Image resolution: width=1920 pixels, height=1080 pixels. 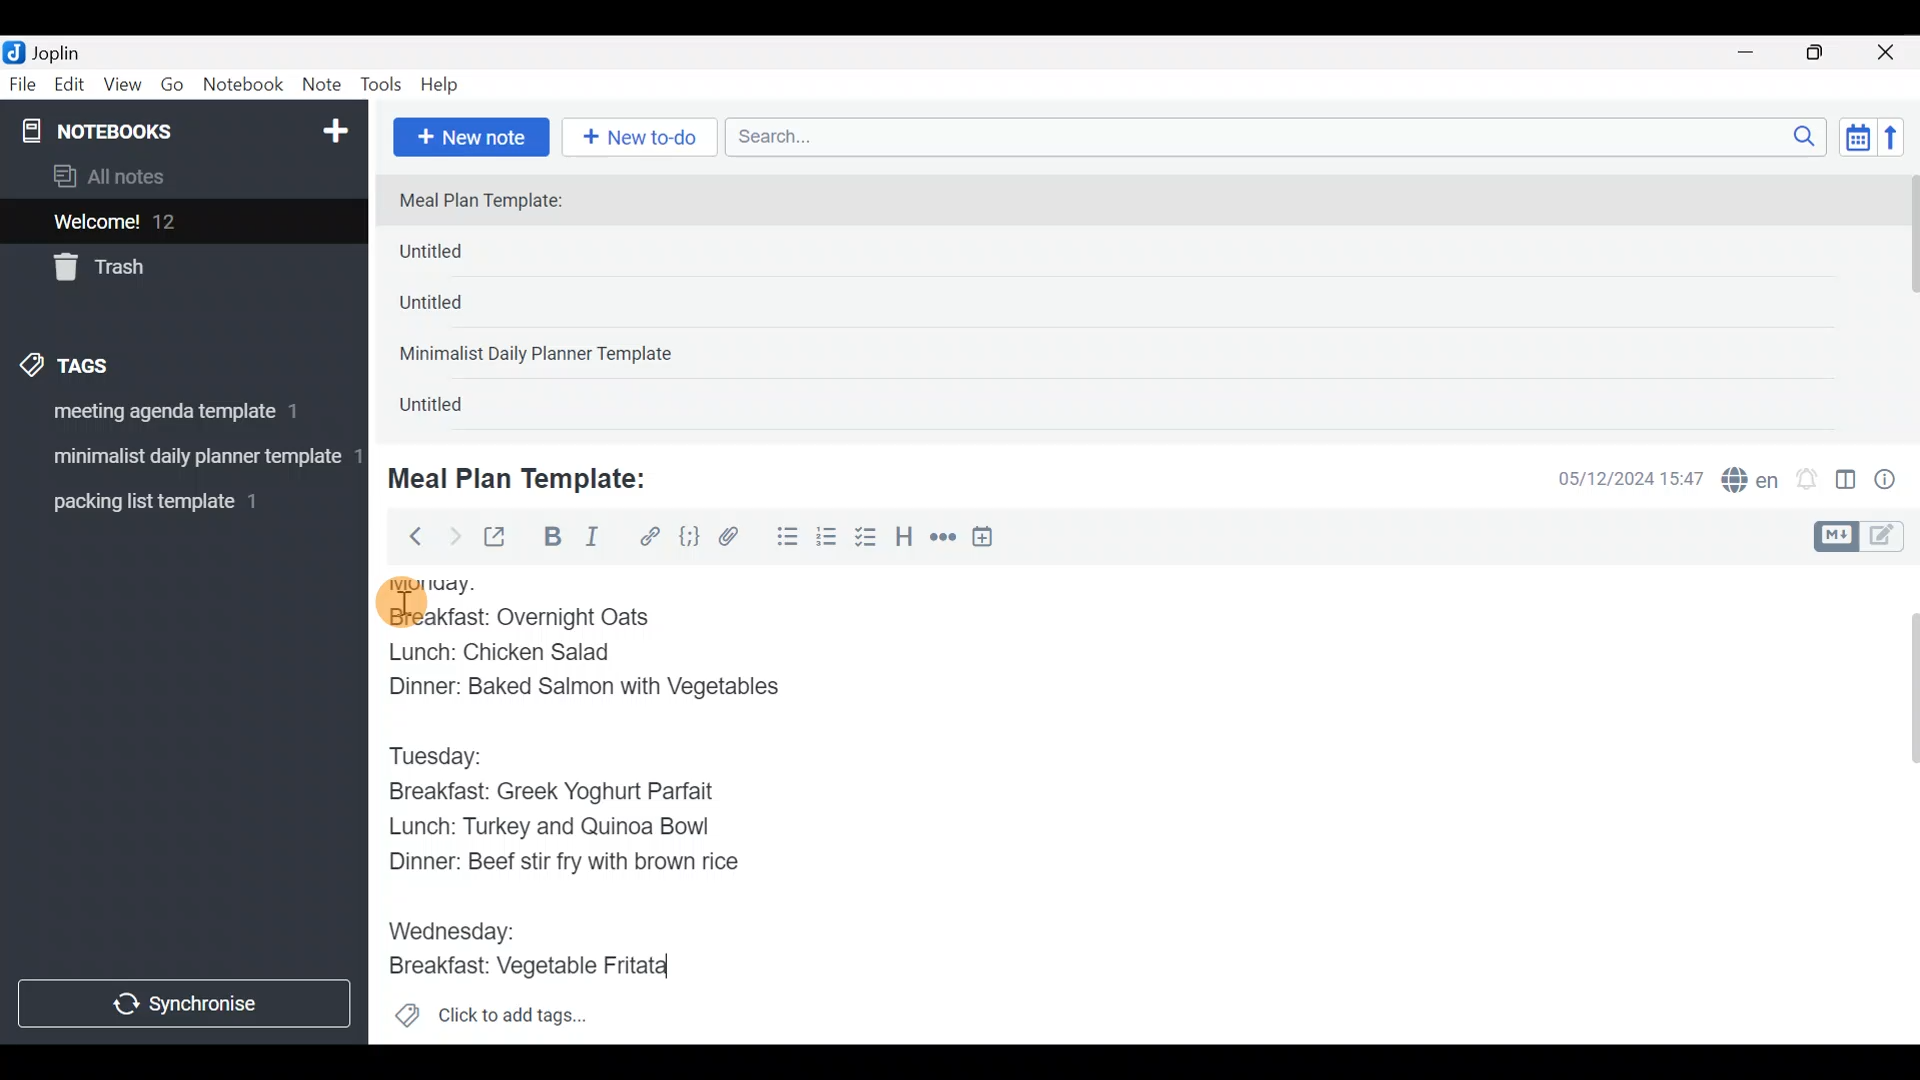 What do you see at coordinates (1808, 481) in the screenshot?
I see `Set alarm` at bounding box center [1808, 481].